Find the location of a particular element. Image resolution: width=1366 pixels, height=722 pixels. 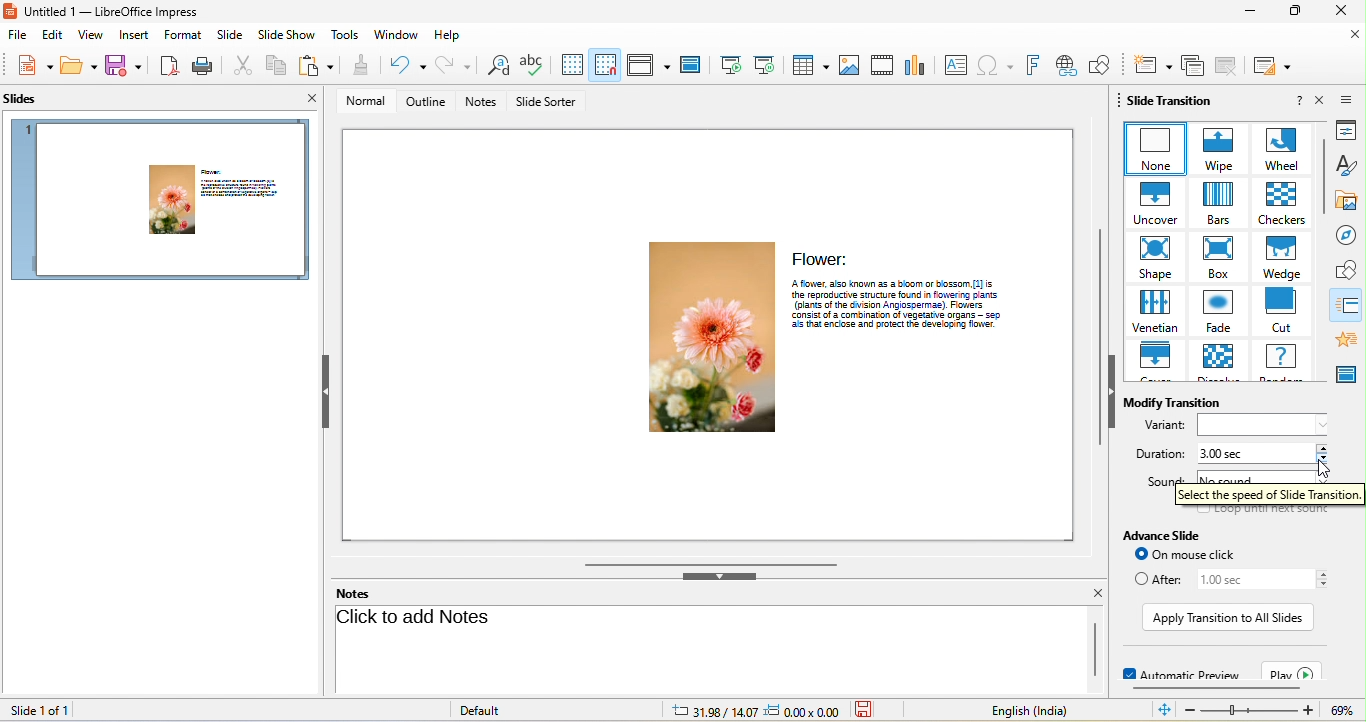

master slide is located at coordinates (692, 65).